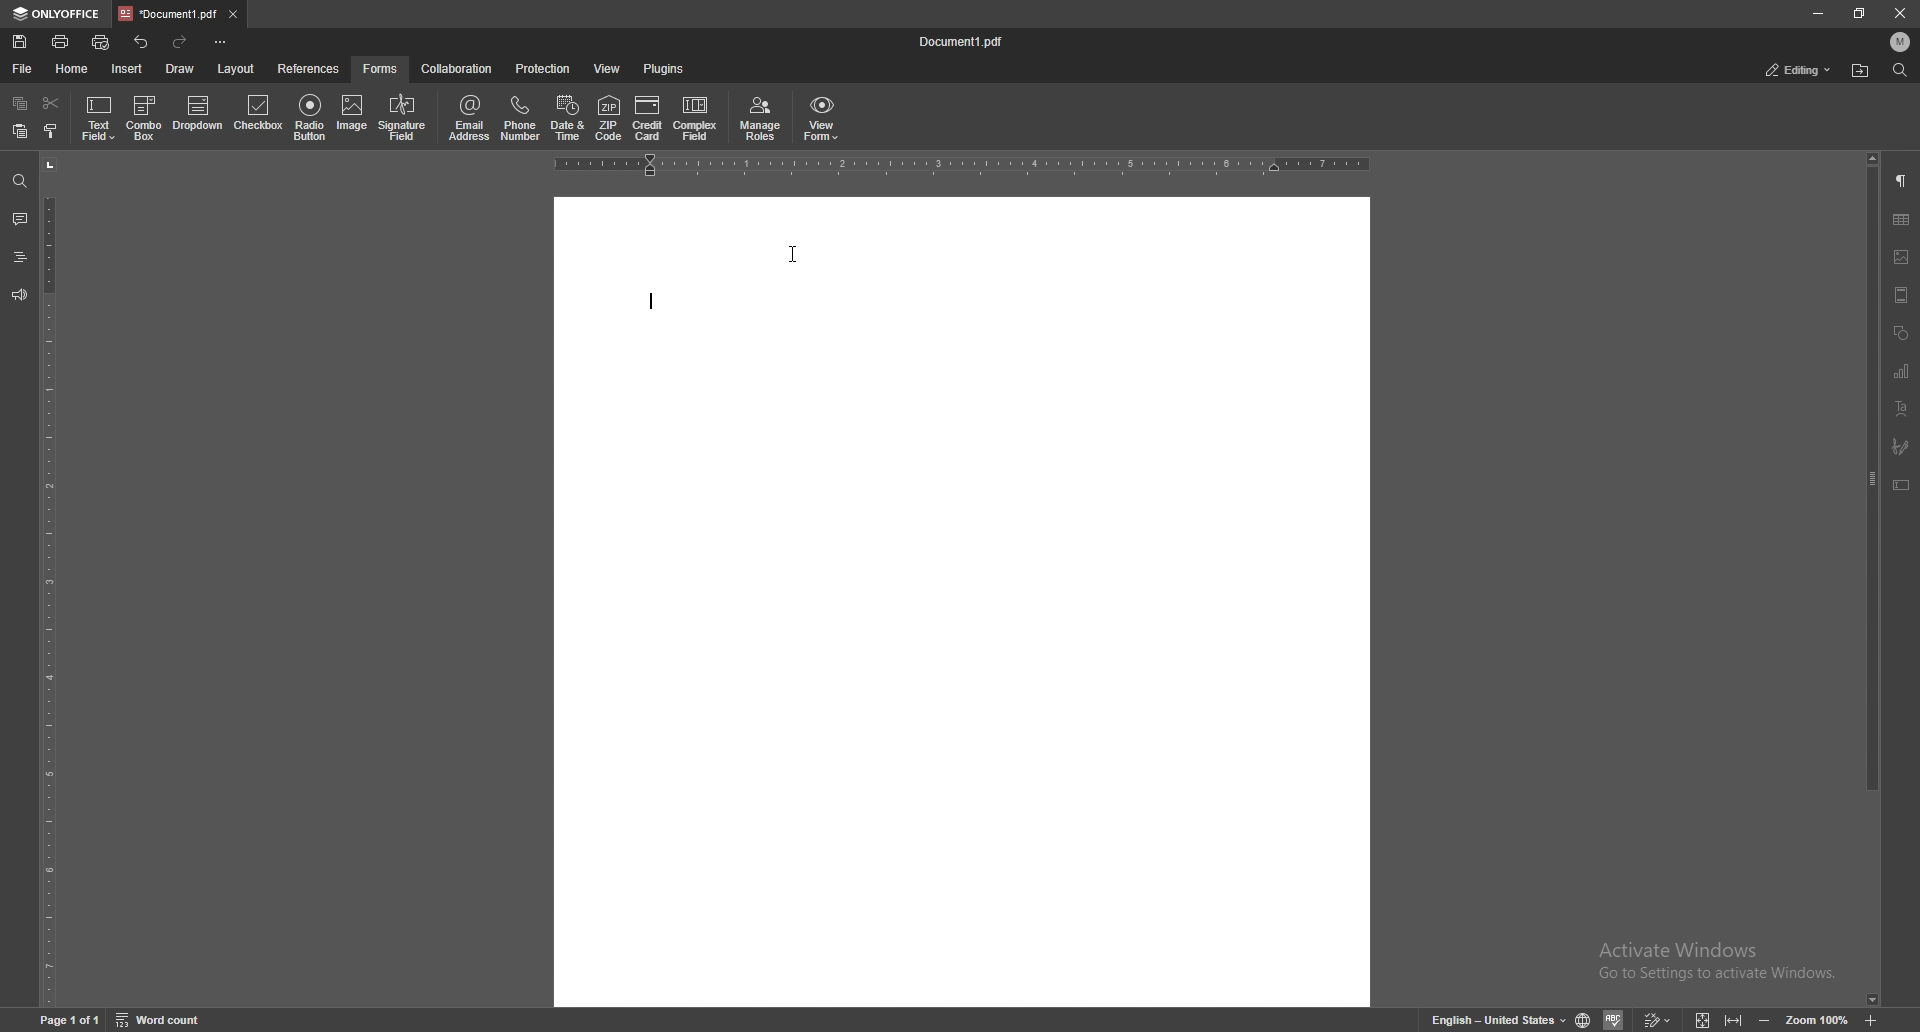  I want to click on feedback, so click(19, 295).